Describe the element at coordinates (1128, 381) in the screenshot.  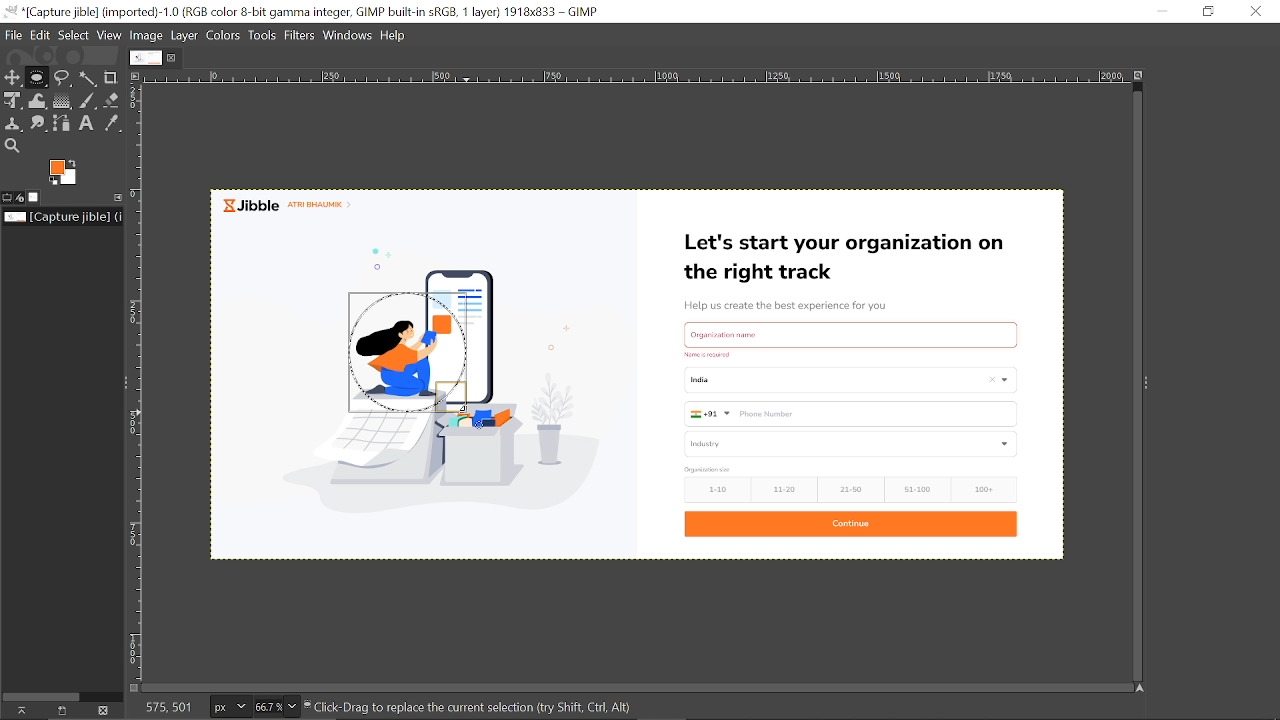
I see `vertical scroll bar` at that location.